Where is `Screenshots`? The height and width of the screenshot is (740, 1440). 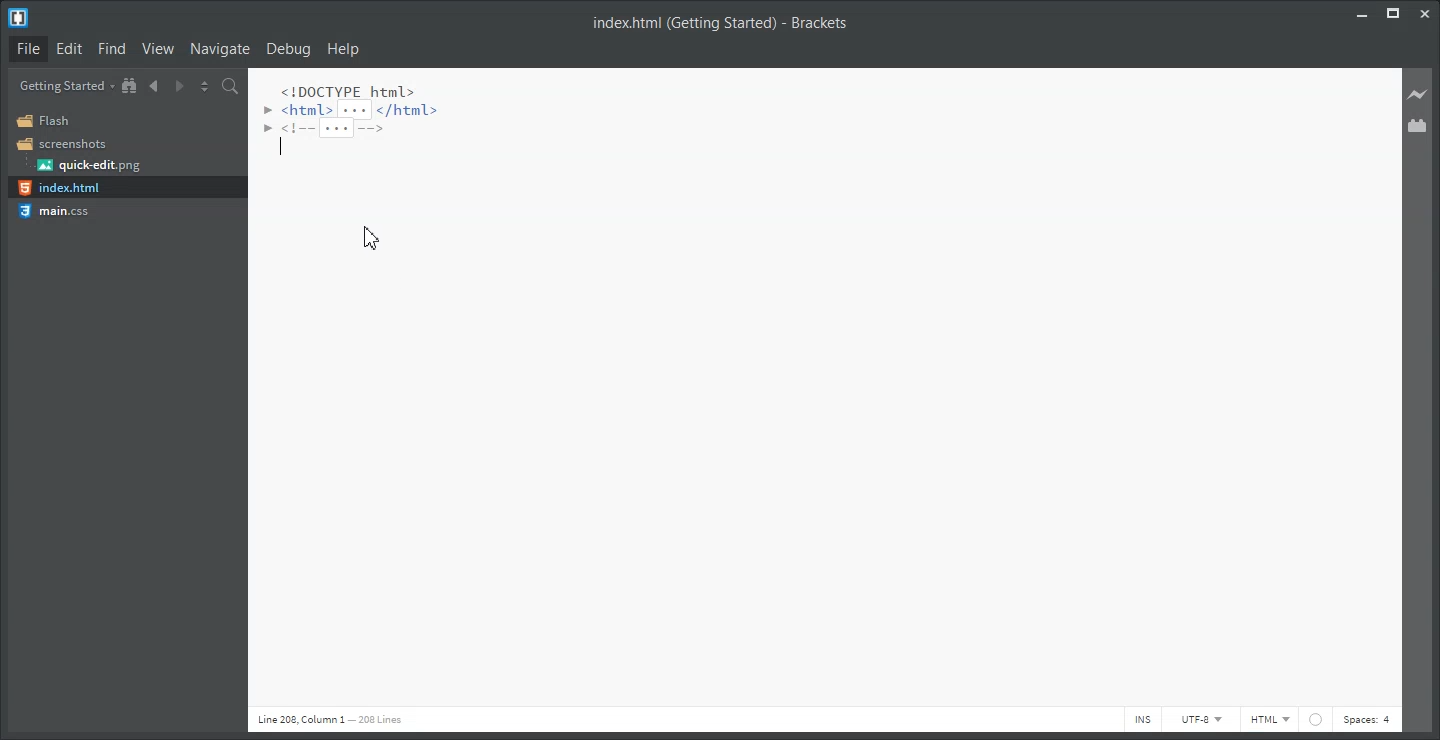
Screenshots is located at coordinates (62, 144).